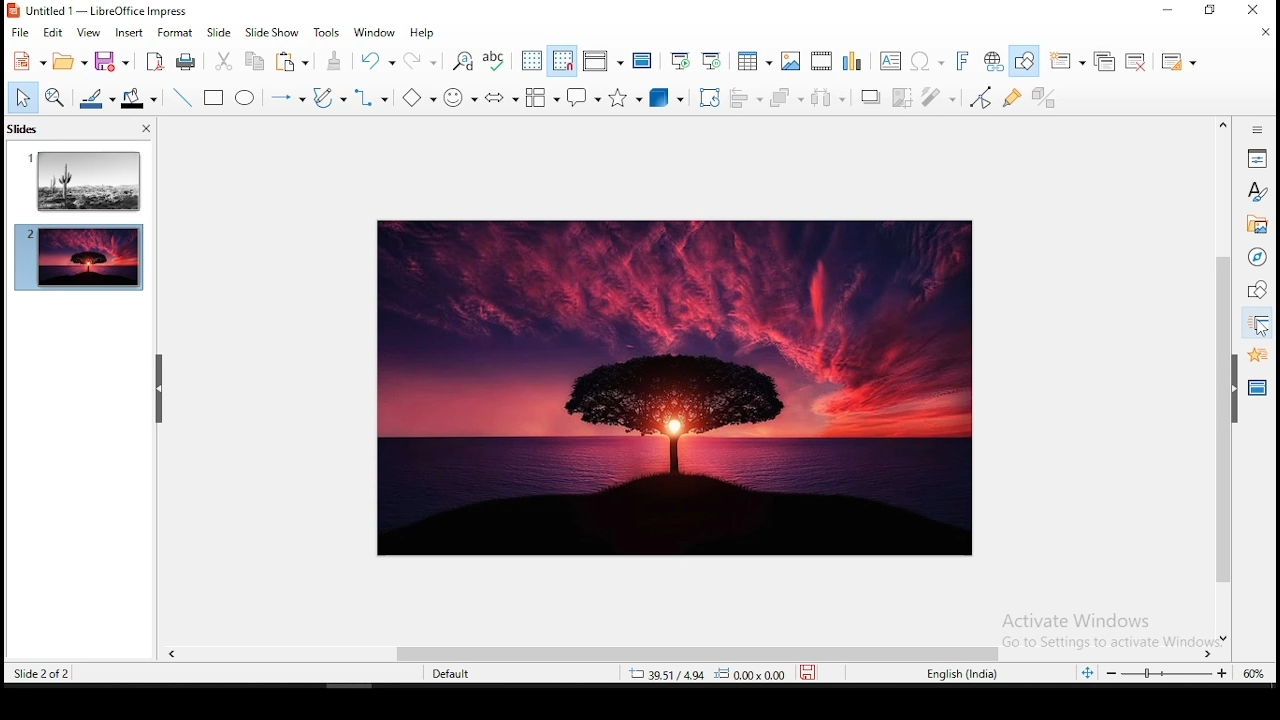 The width and height of the screenshot is (1280, 720). I want to click on show gluepoint functions, so click(1011, 96).